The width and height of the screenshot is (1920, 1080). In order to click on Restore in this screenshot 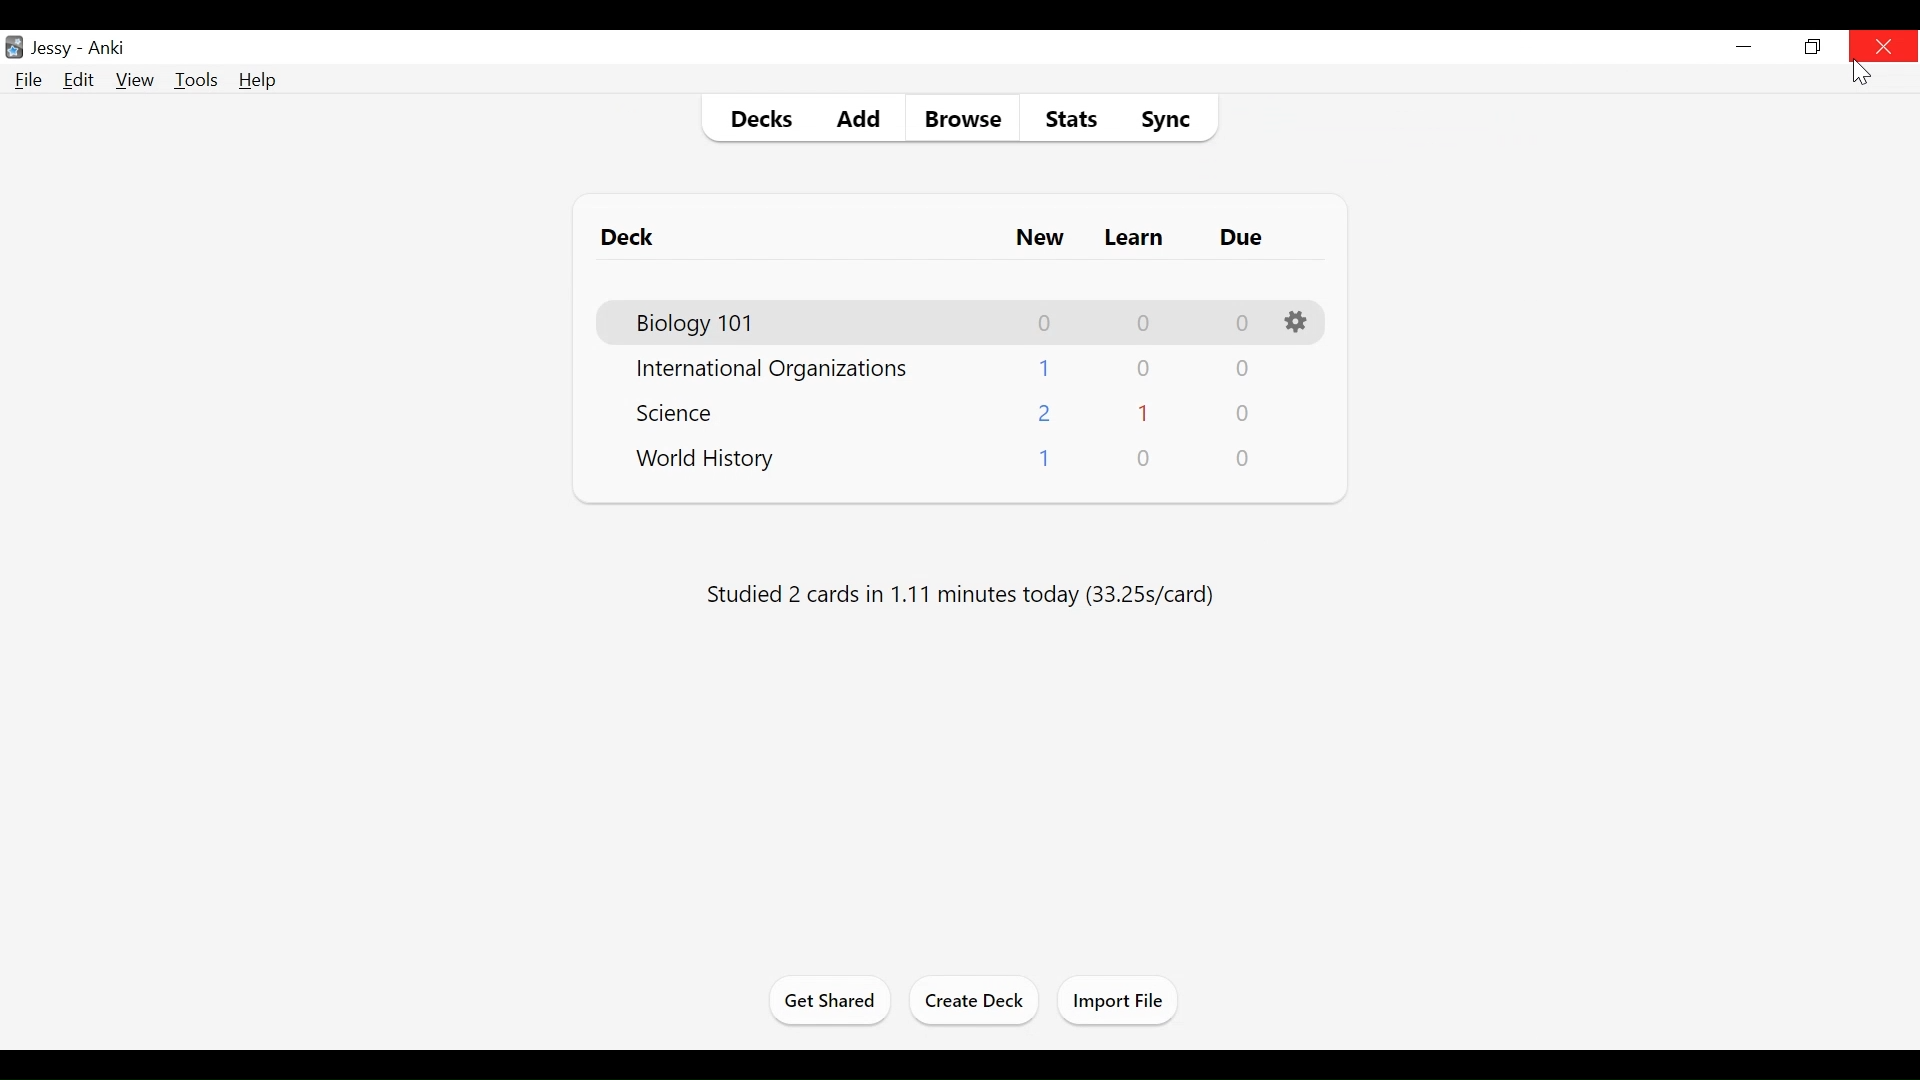, I will do `click(1813, 48)`.